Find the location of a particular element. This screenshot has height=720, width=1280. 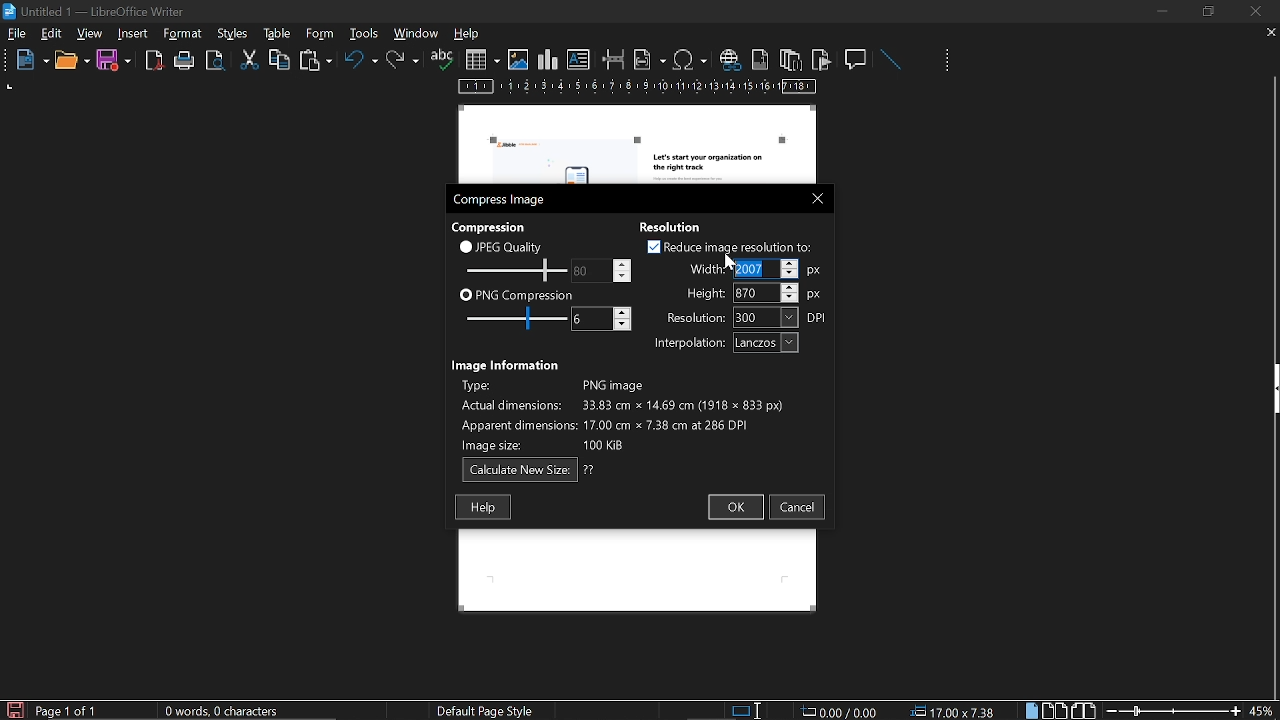

Compression is located at coordinates (491, 226).